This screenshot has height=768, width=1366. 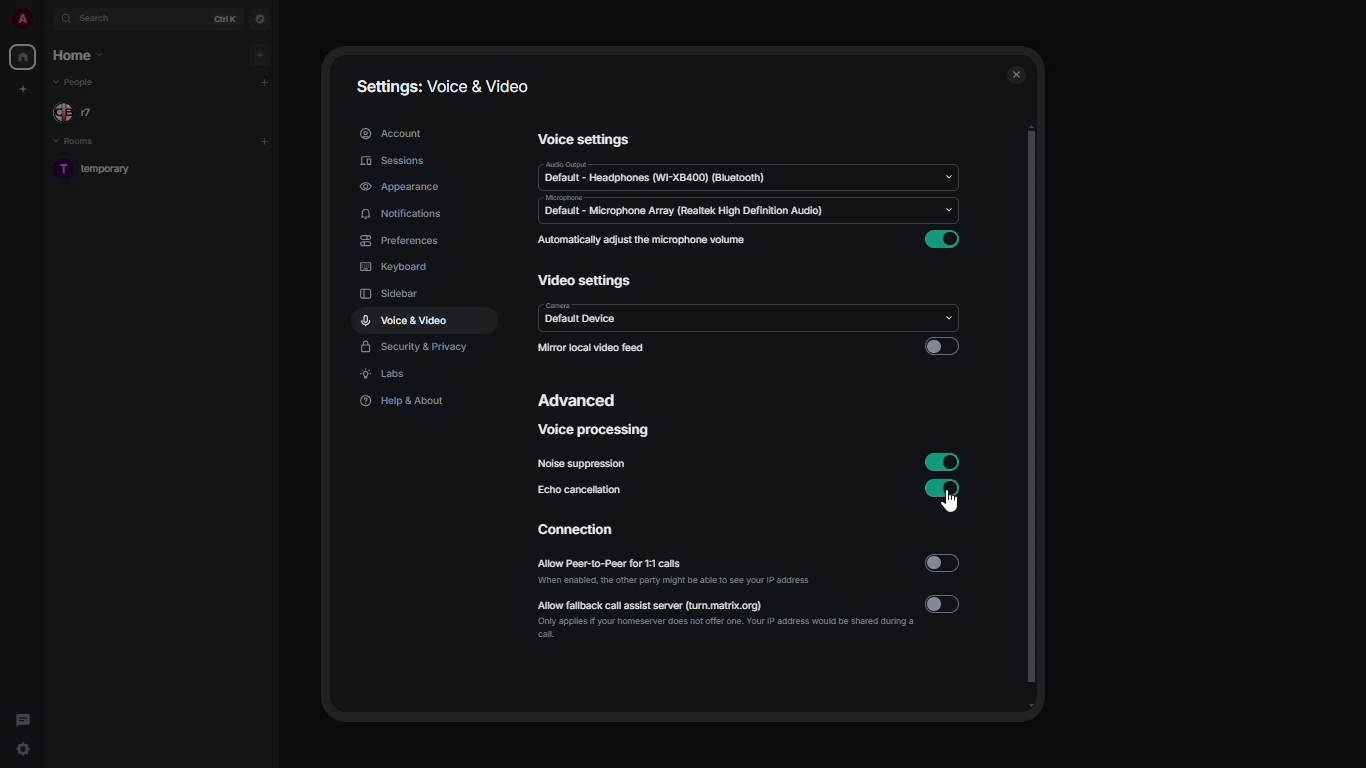 I want to click on noise suppression, so click(x=581, y=465).